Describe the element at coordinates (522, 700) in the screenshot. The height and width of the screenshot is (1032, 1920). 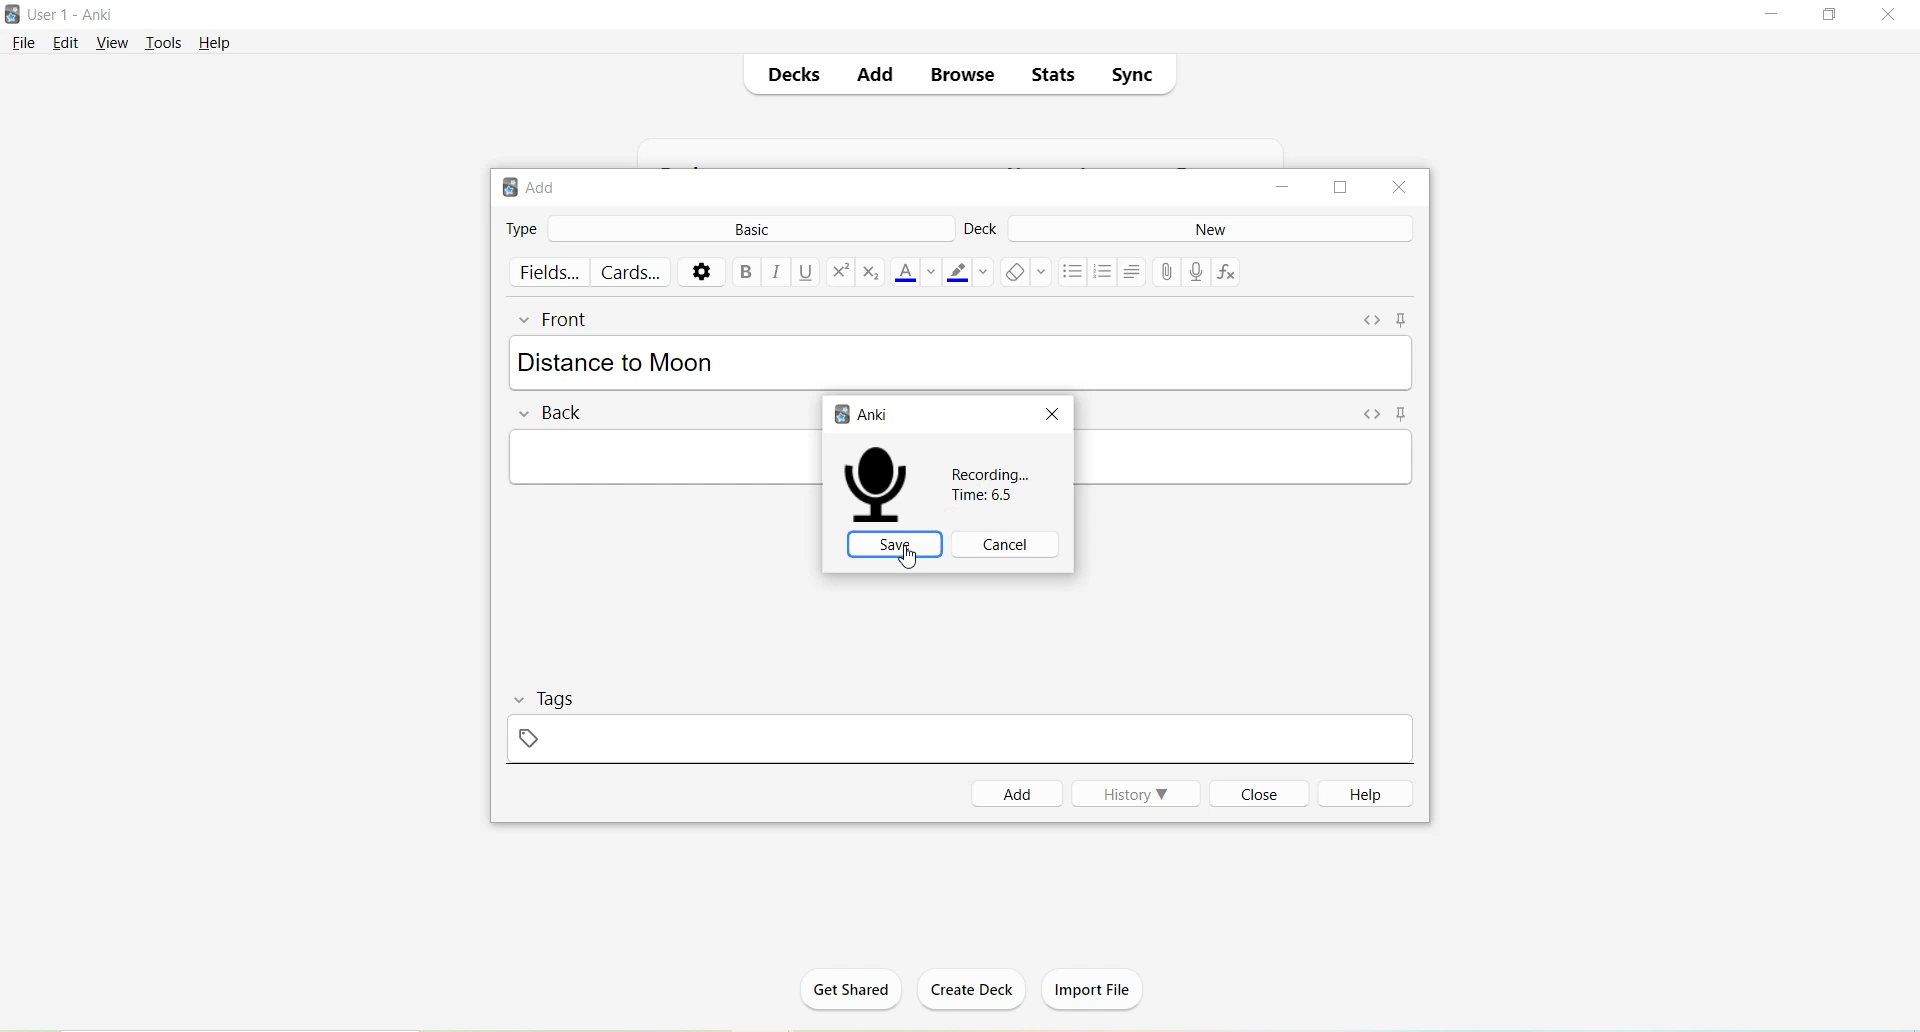
I see `Collapse` at that location.